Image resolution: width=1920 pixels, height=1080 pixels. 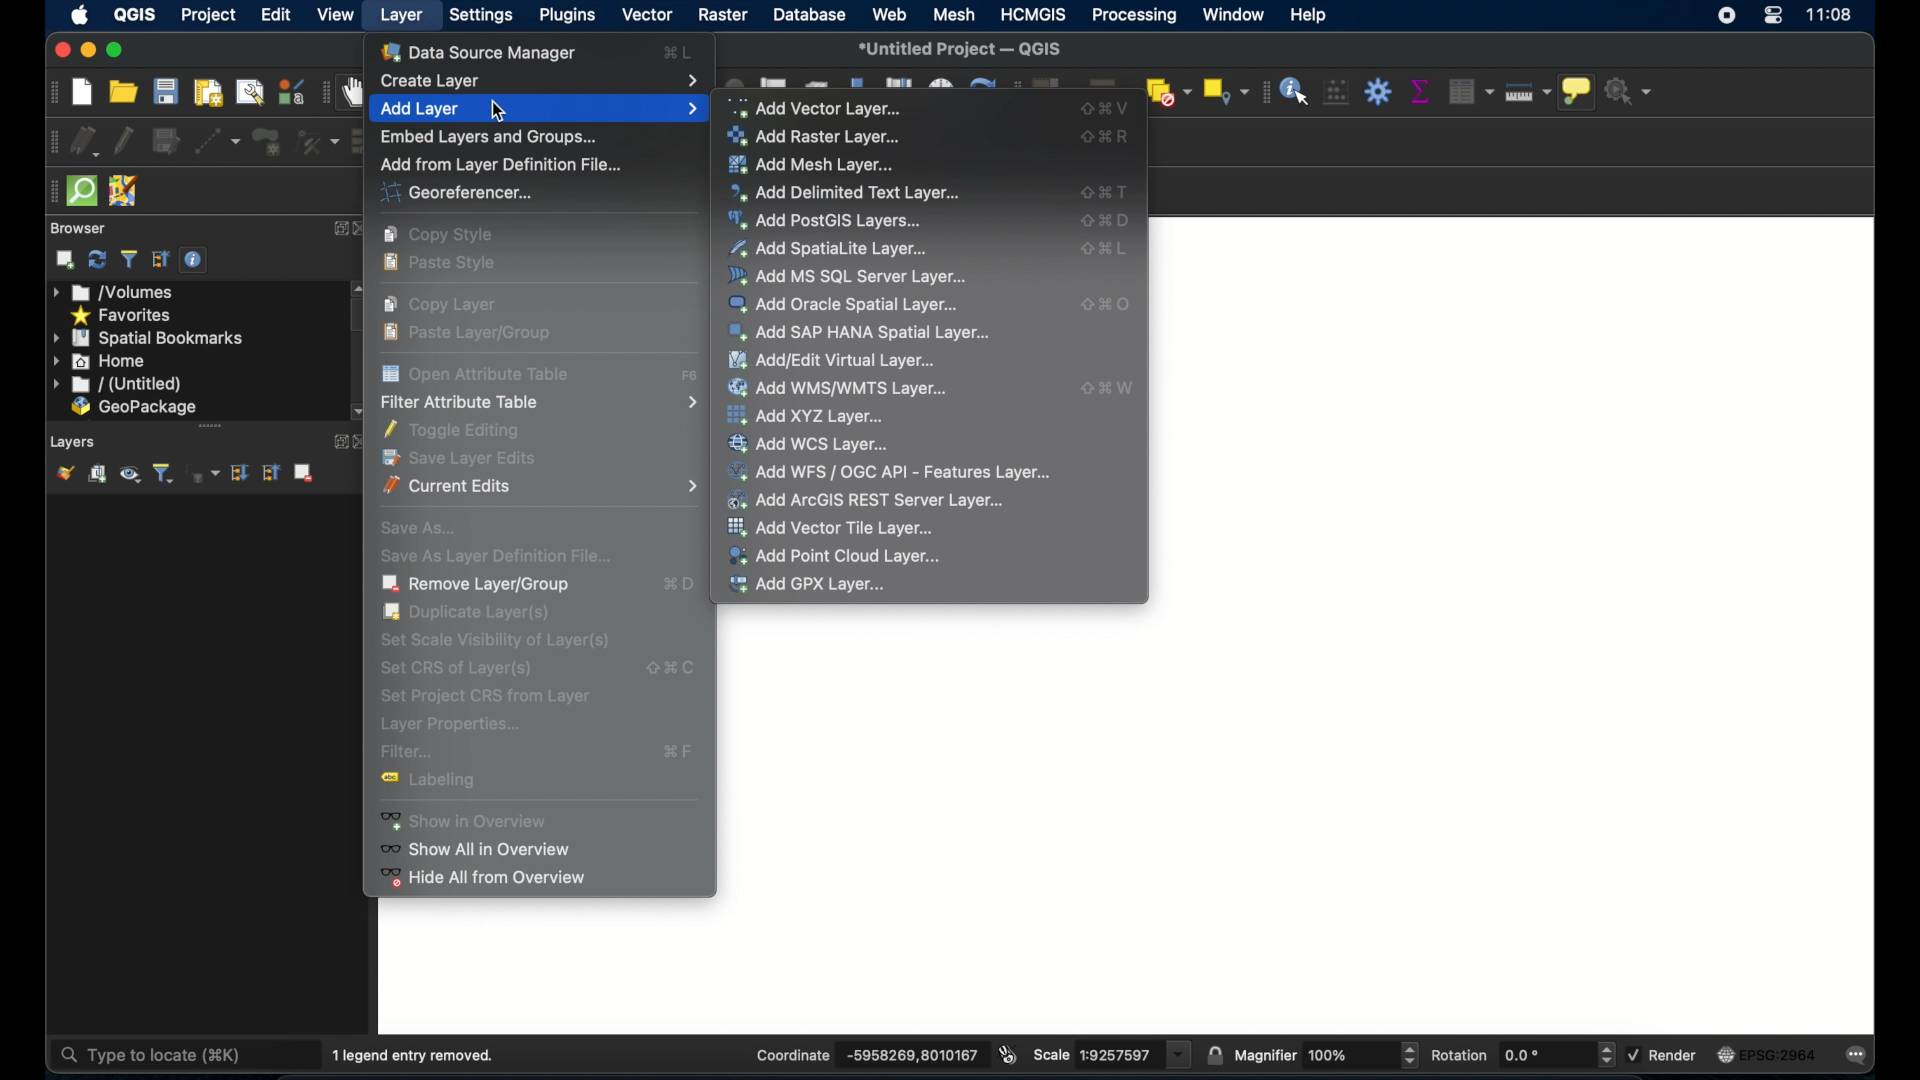 What do you see at coordinates (101, 361) in the screenshot?
I see `home` at bounding box center [101, 361].